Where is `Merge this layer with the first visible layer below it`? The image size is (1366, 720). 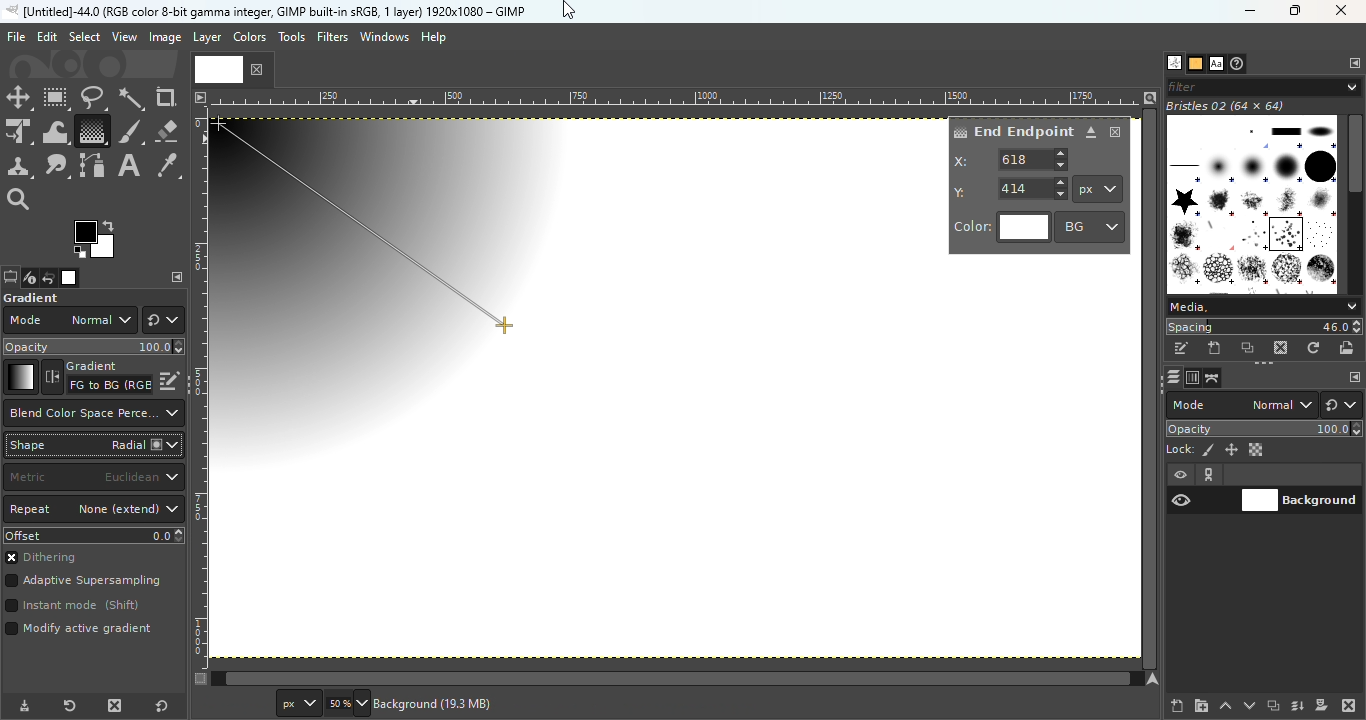
Merge this layer with the first visible layer below it is located at coordinates (1298, 706).